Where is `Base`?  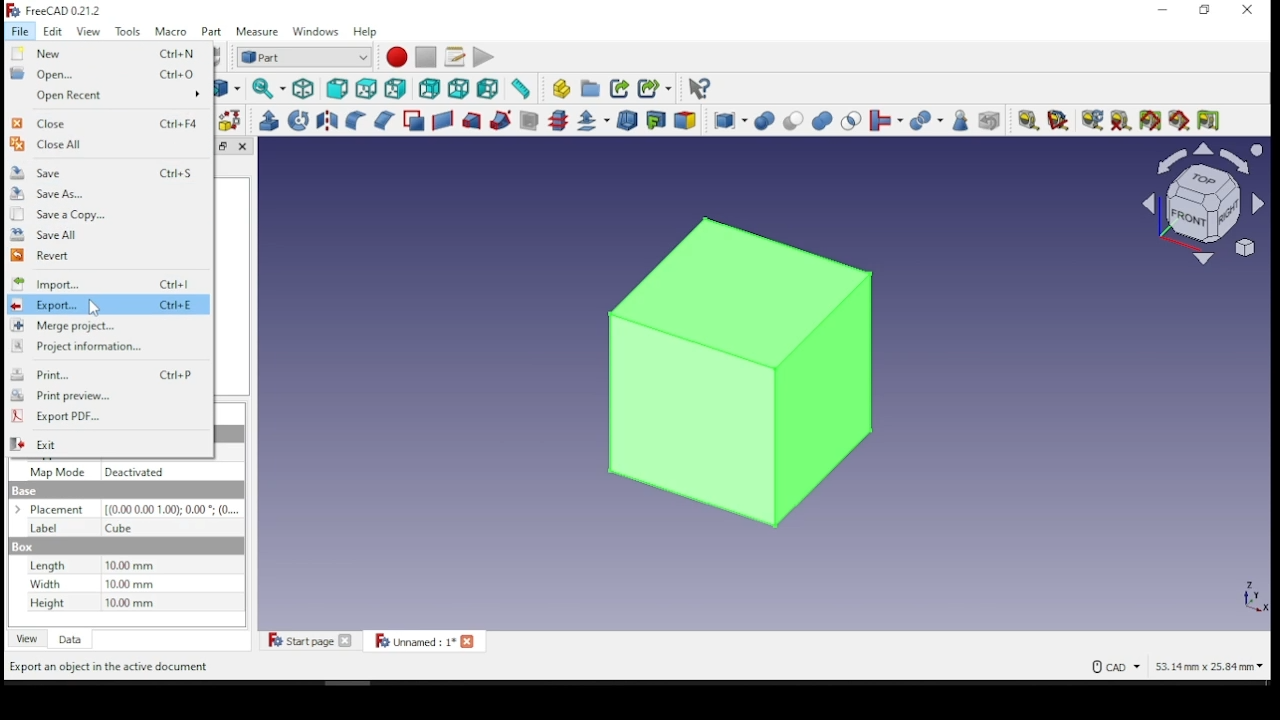 Base is located at coordinates (22, 548).